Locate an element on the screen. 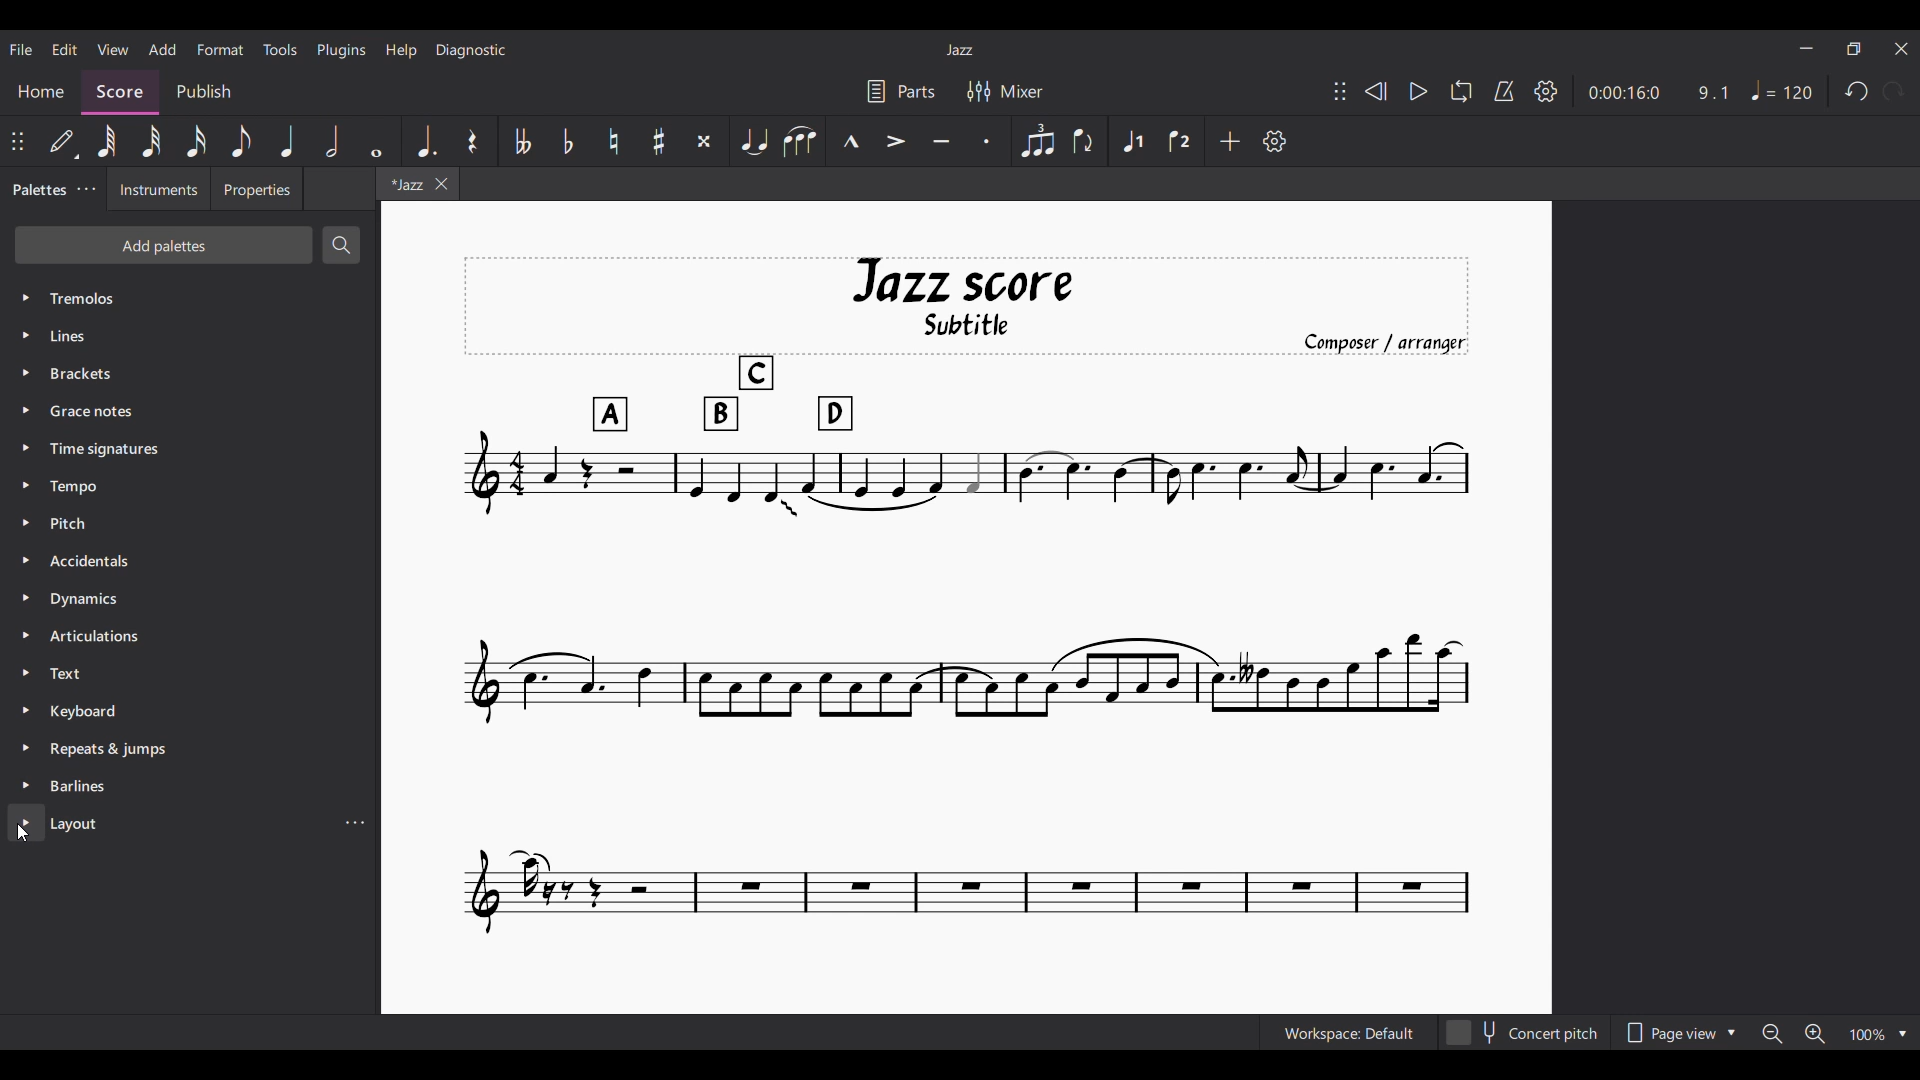 Image resolution: width=1920 pixels, height=1080 pixels. Plugins menu is located at coordinates (341, 50).